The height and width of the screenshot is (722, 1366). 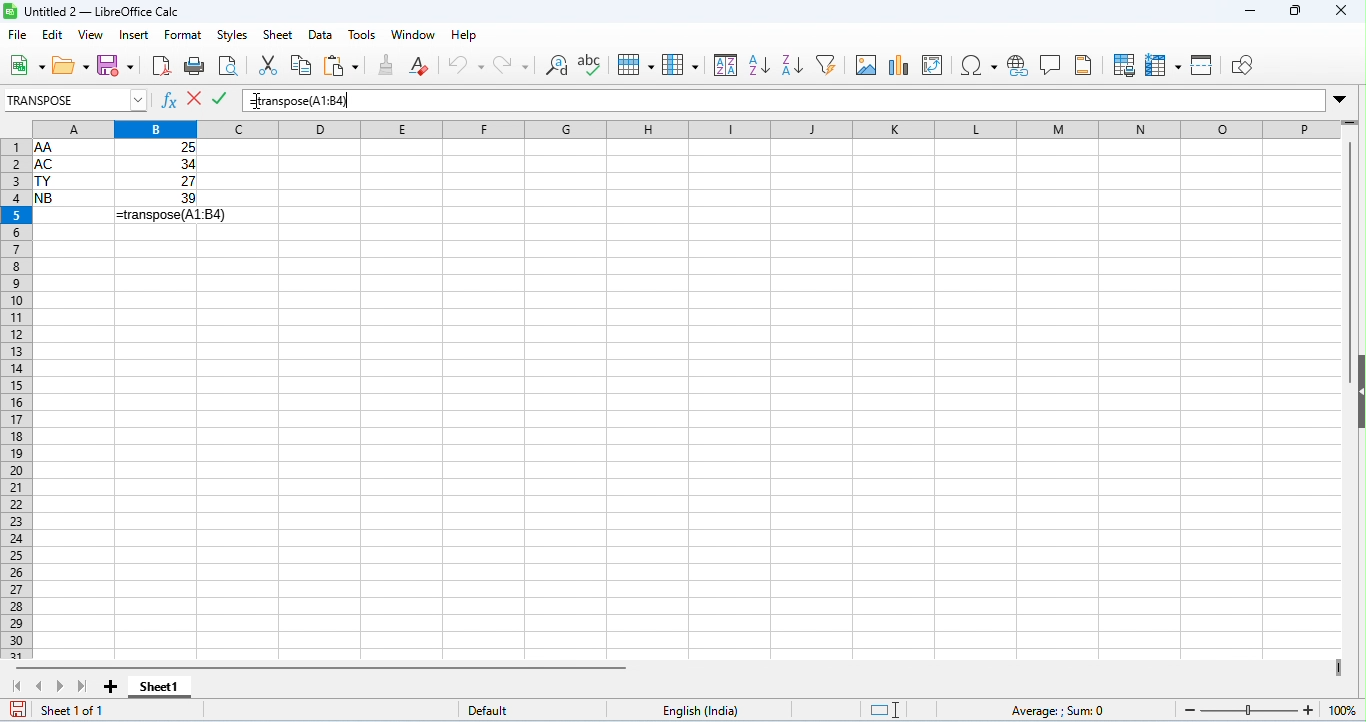 What do you see at coordinates (322, 667) in the screenshot?
I see `horizontal scroll bar` at bounding box center [322, 667].